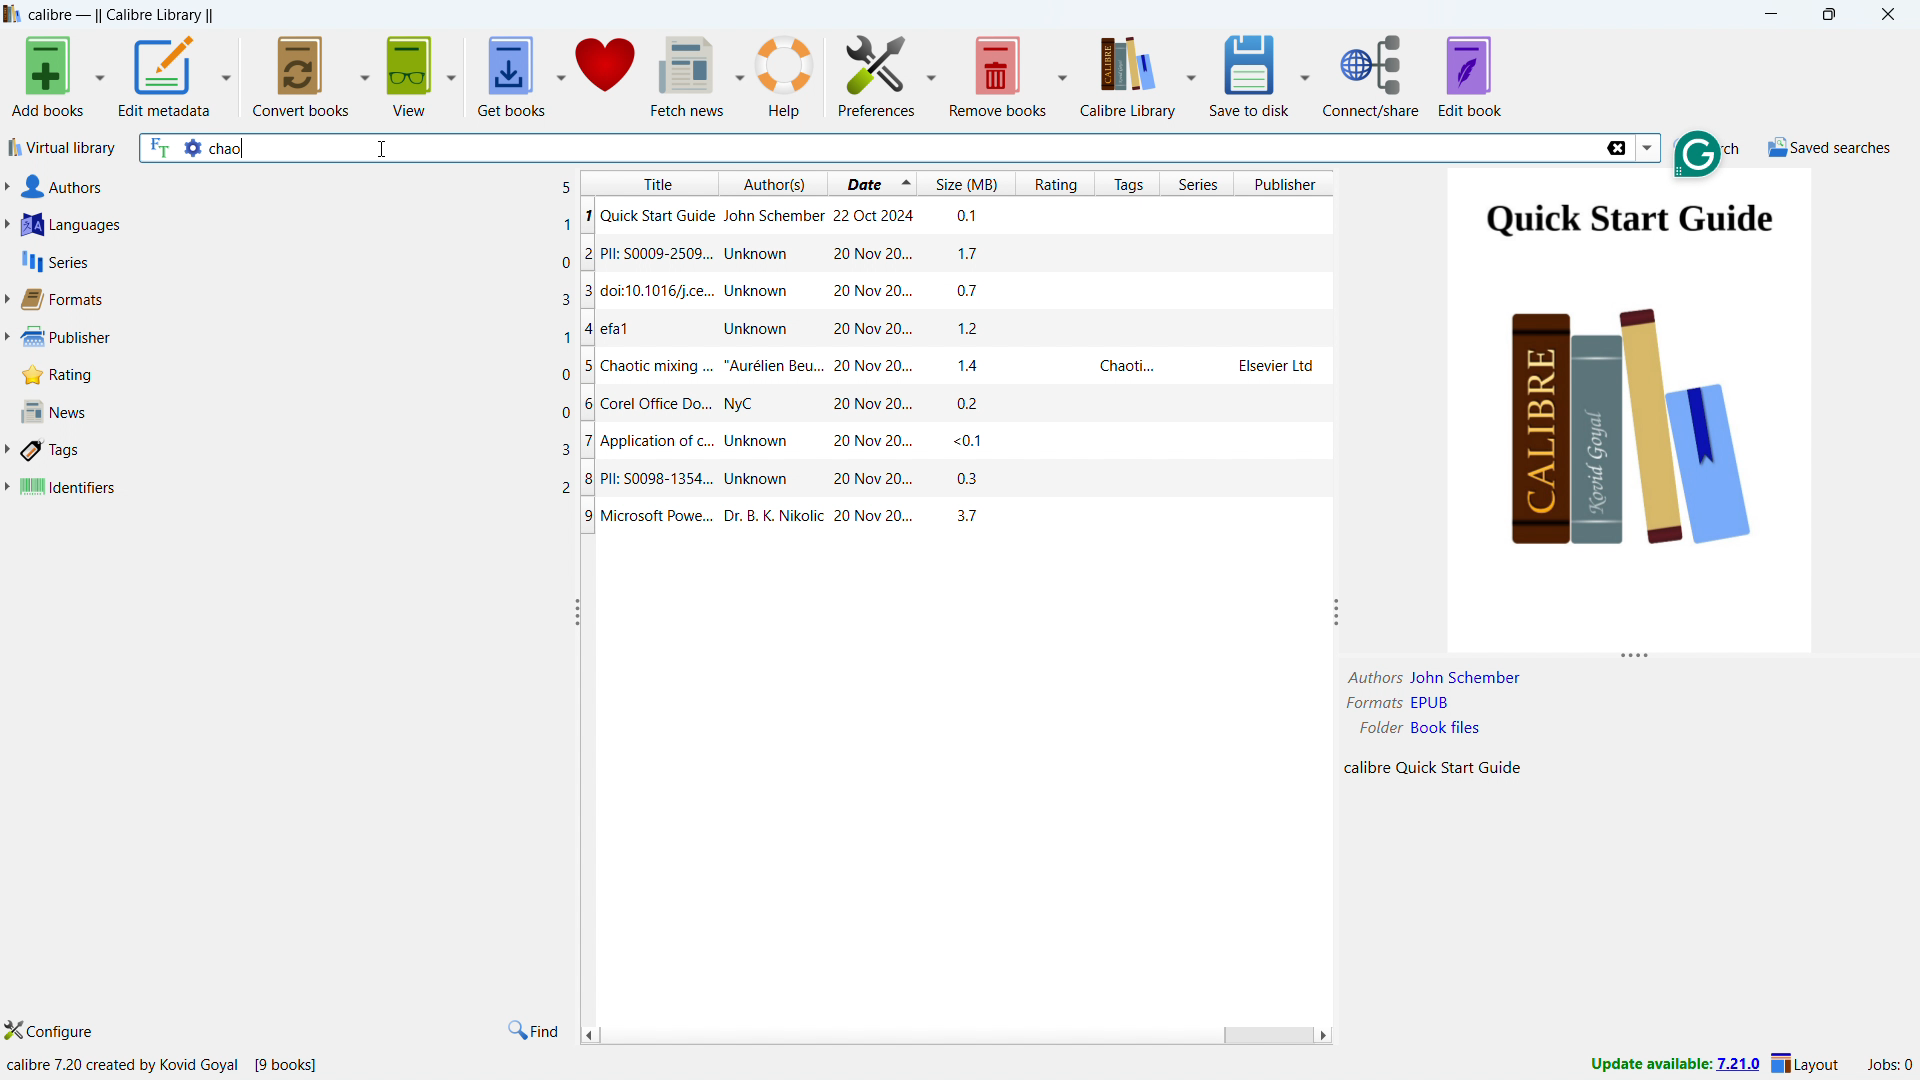  Describe the element at coordinates (295, 451) in the screenshot. I see `tags` at that location.